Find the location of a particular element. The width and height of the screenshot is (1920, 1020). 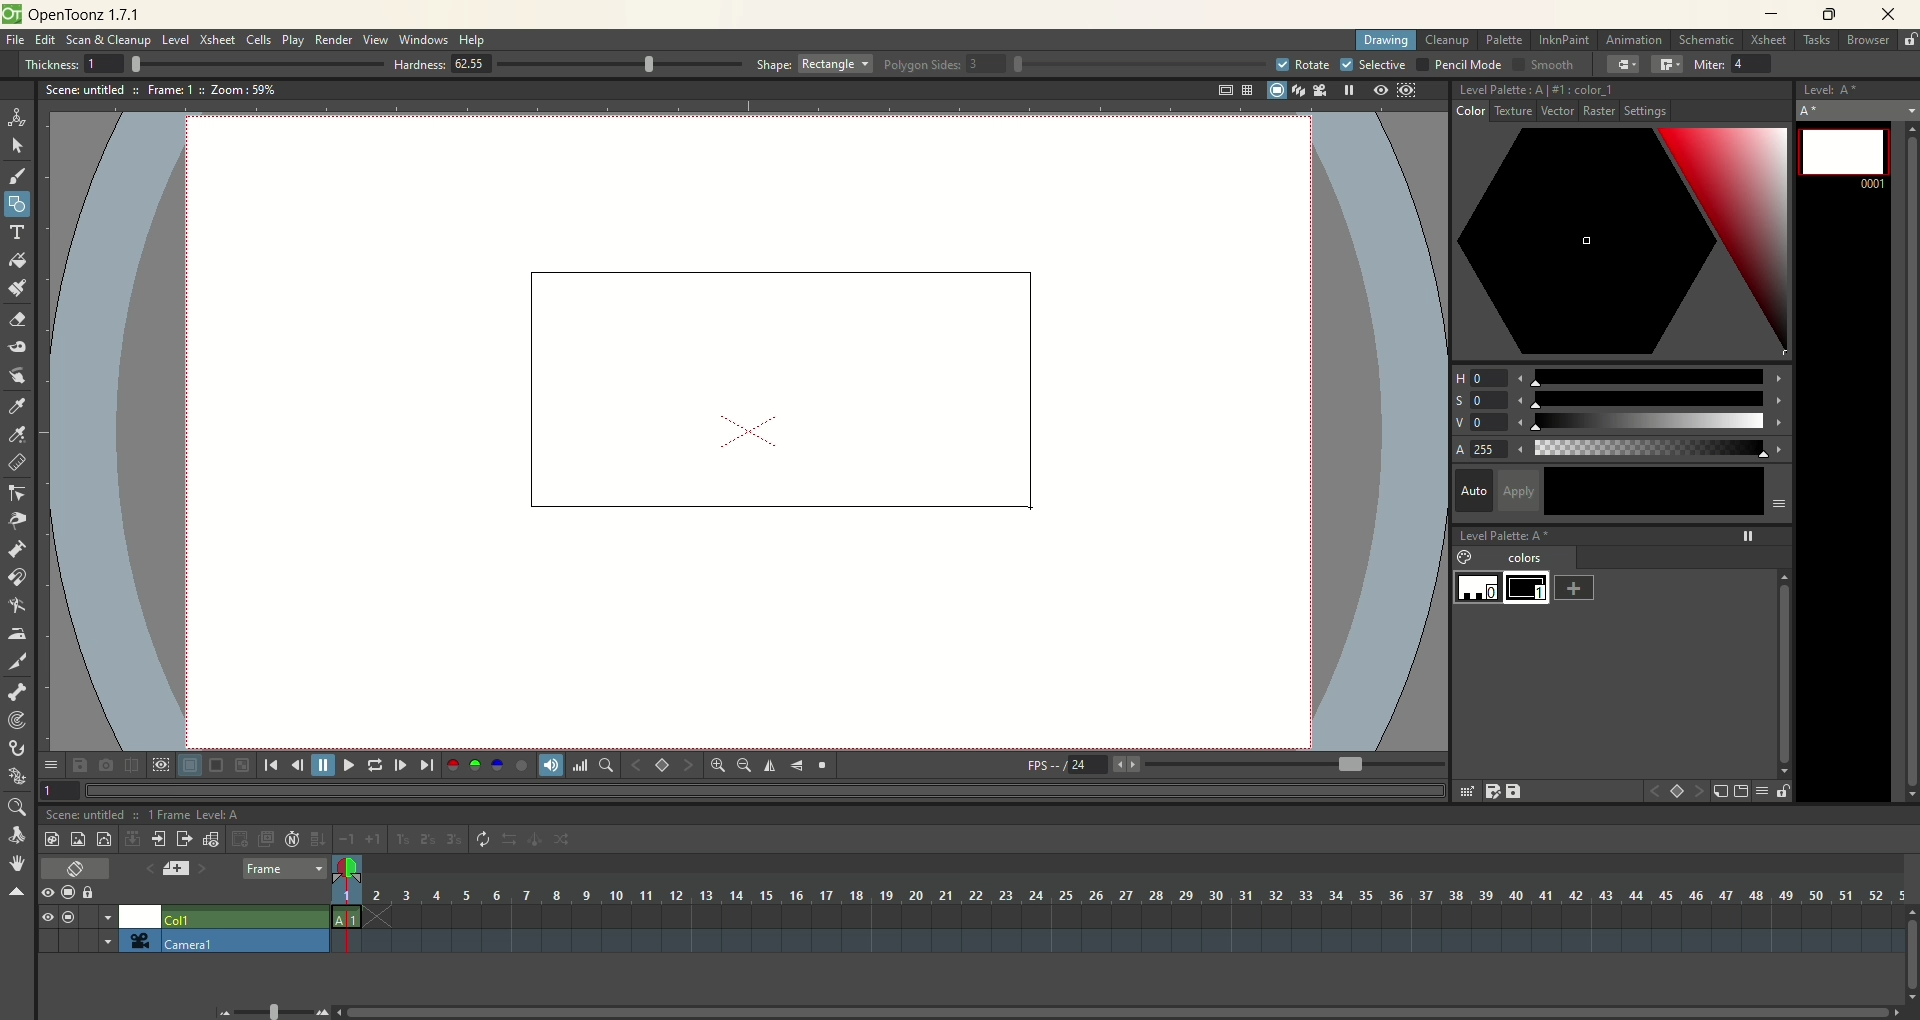

new raster level is located at coordinates (77, 838).